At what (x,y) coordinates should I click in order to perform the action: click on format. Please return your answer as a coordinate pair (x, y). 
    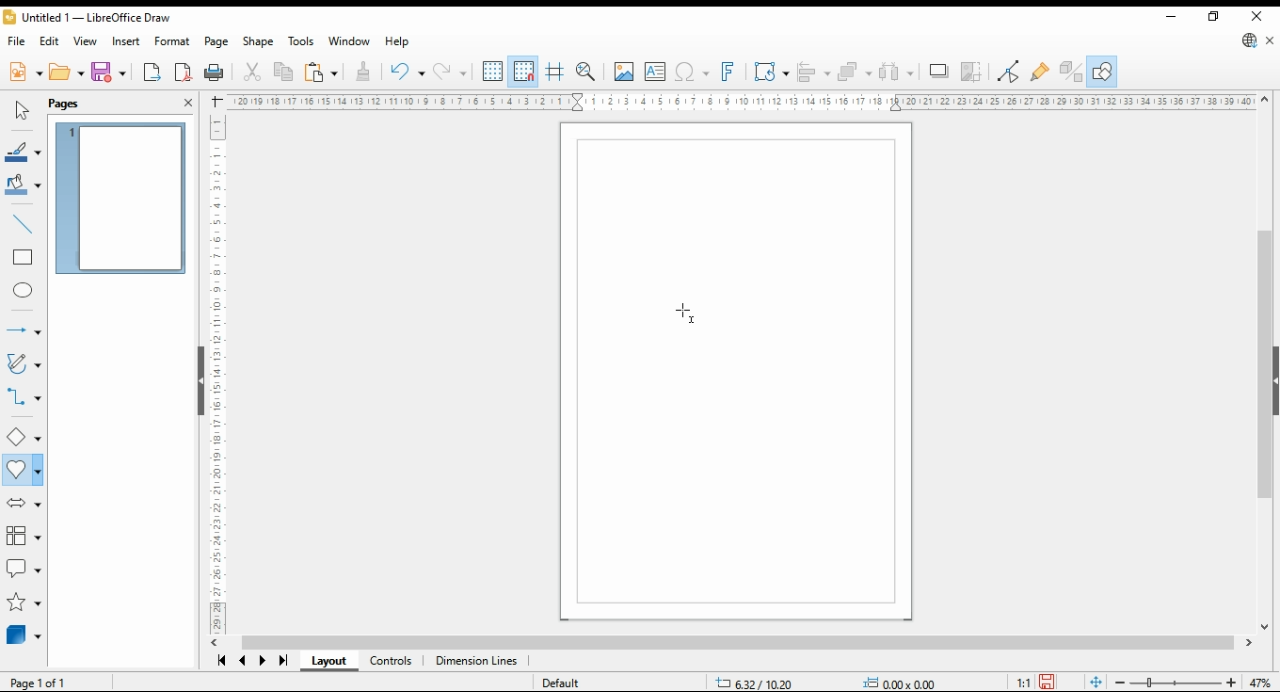
    Looking at the image, I should click on (171, 42).